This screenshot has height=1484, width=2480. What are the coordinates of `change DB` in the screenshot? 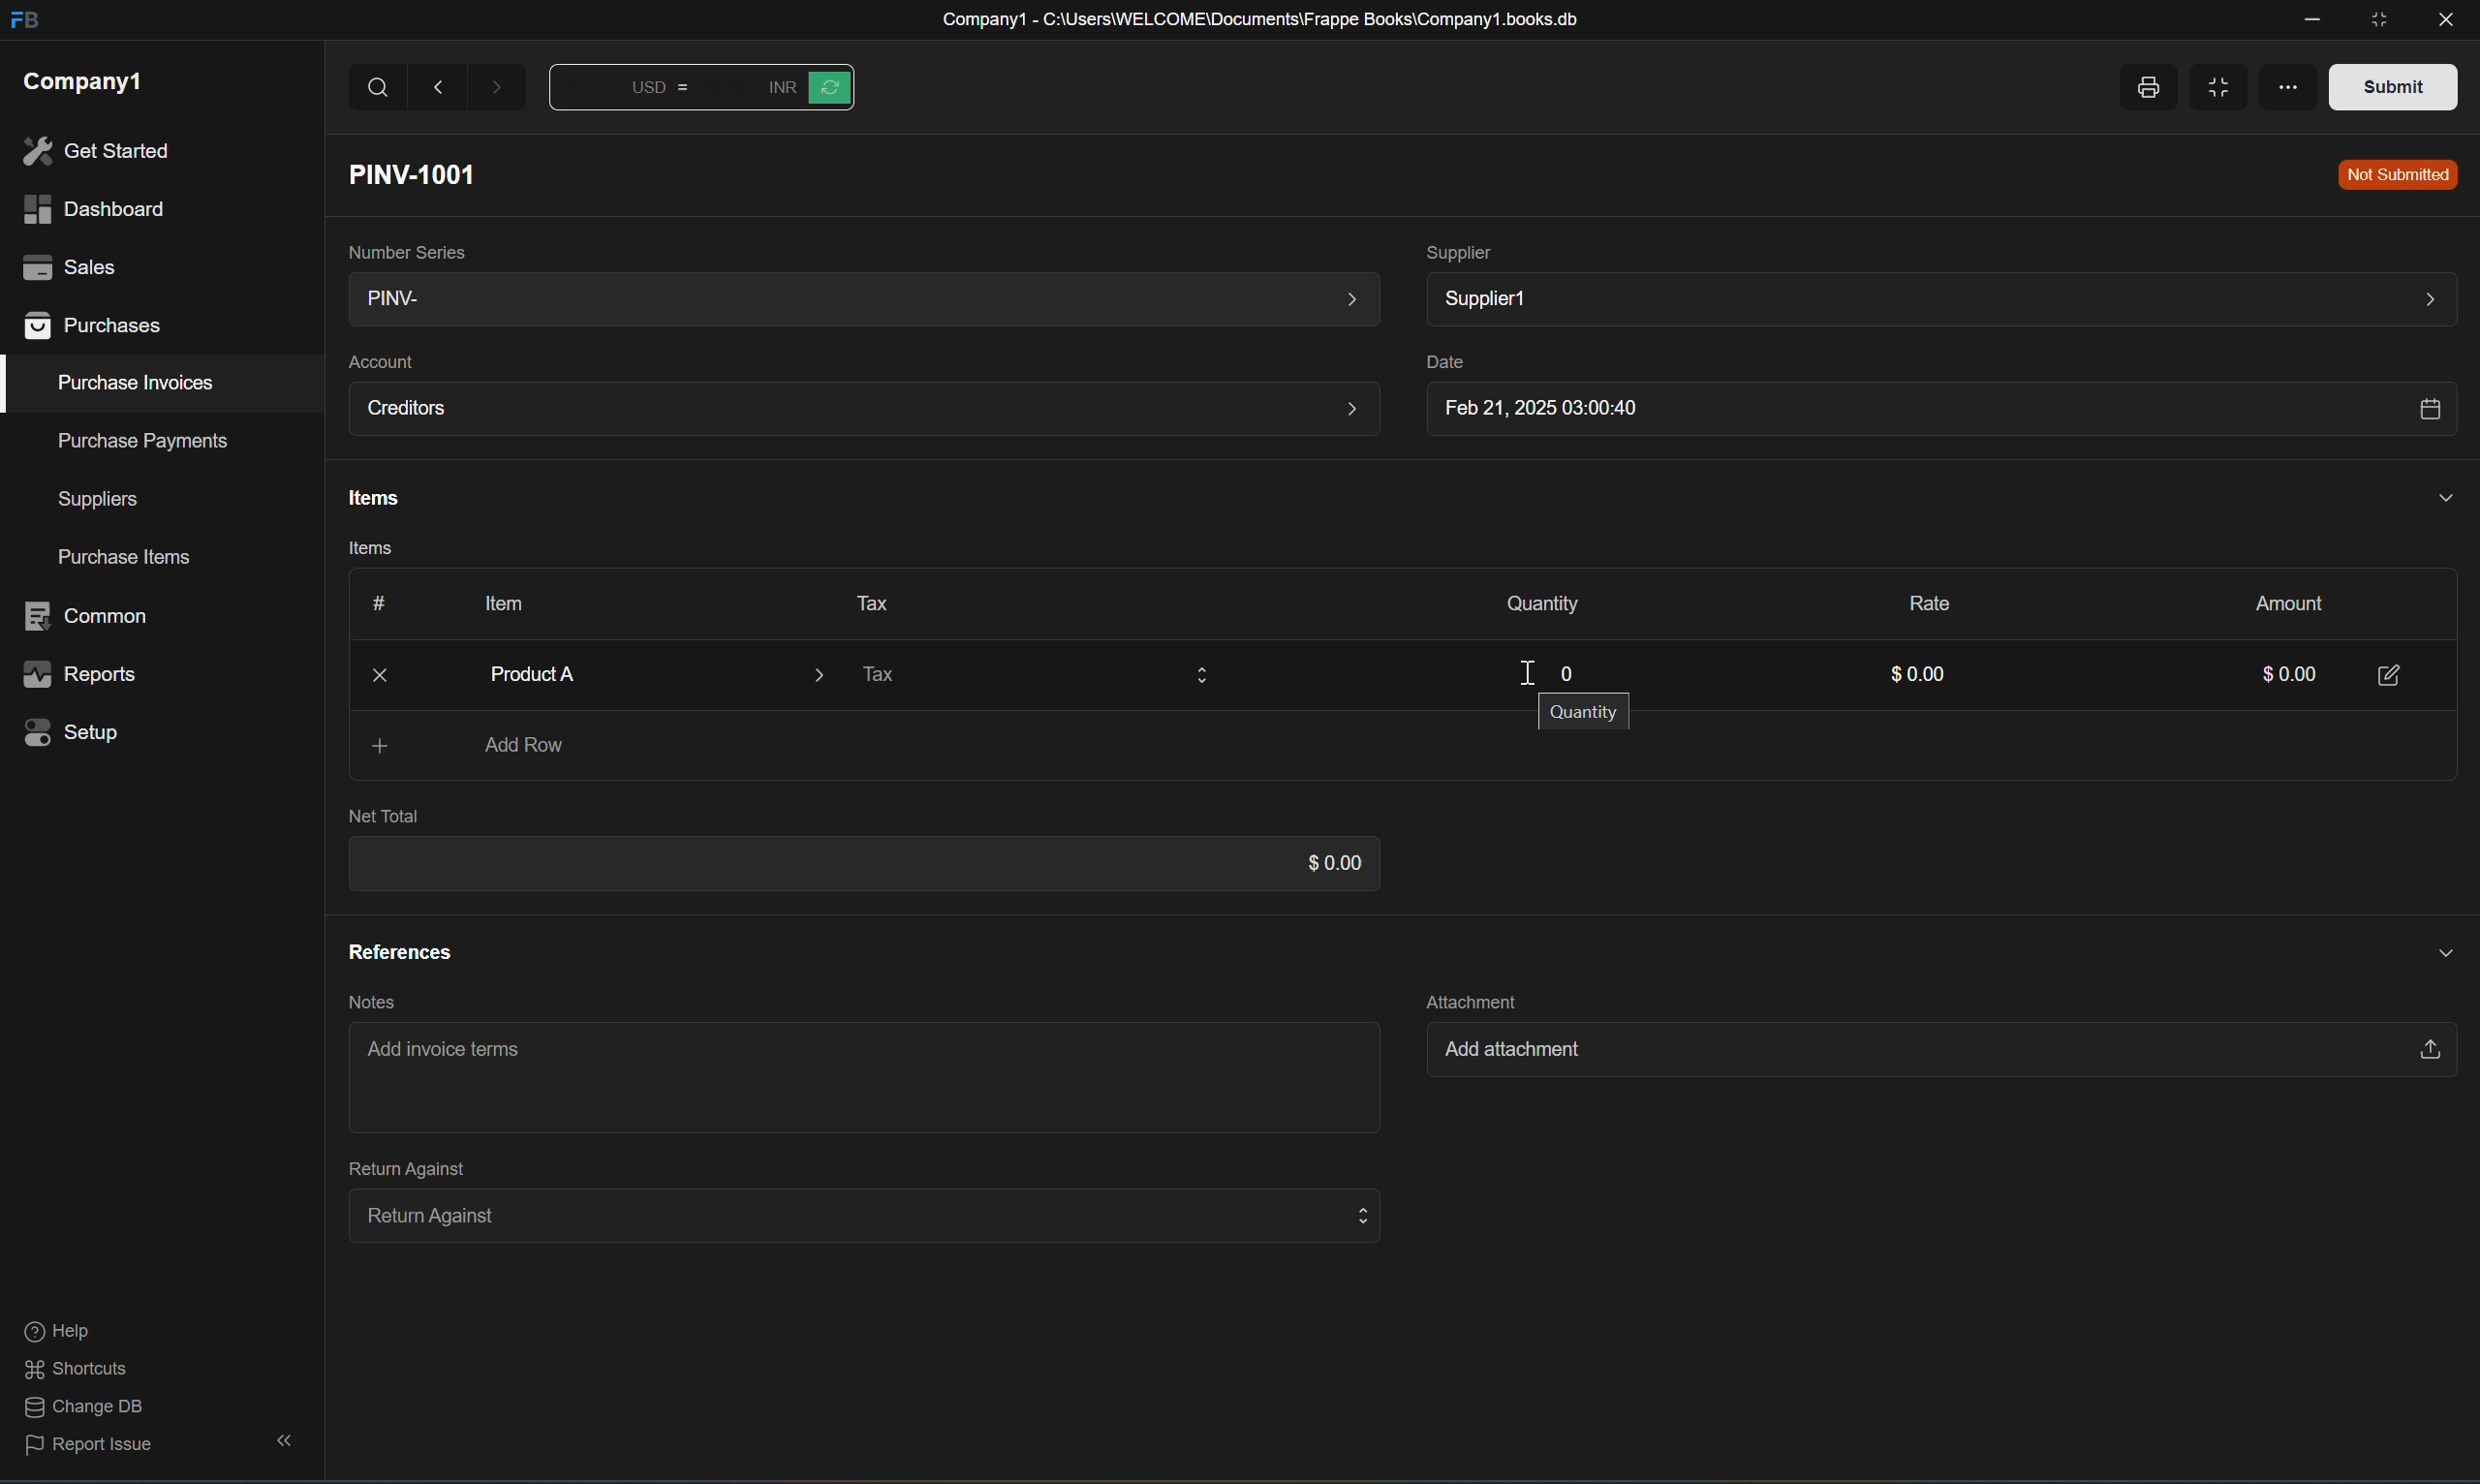 It's located at (78, 1409).